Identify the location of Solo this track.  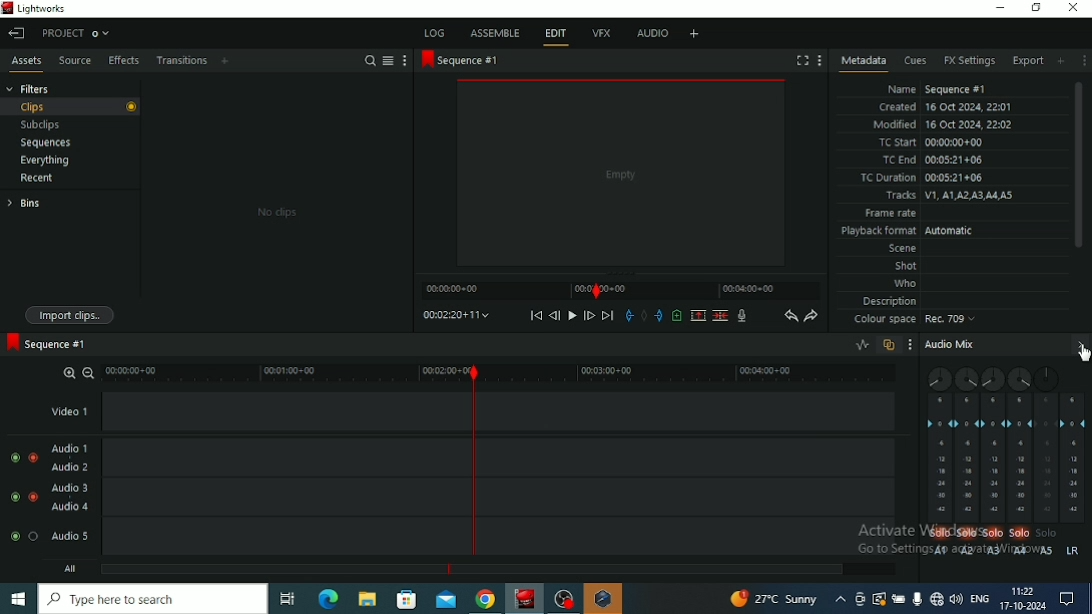
(33, 497).